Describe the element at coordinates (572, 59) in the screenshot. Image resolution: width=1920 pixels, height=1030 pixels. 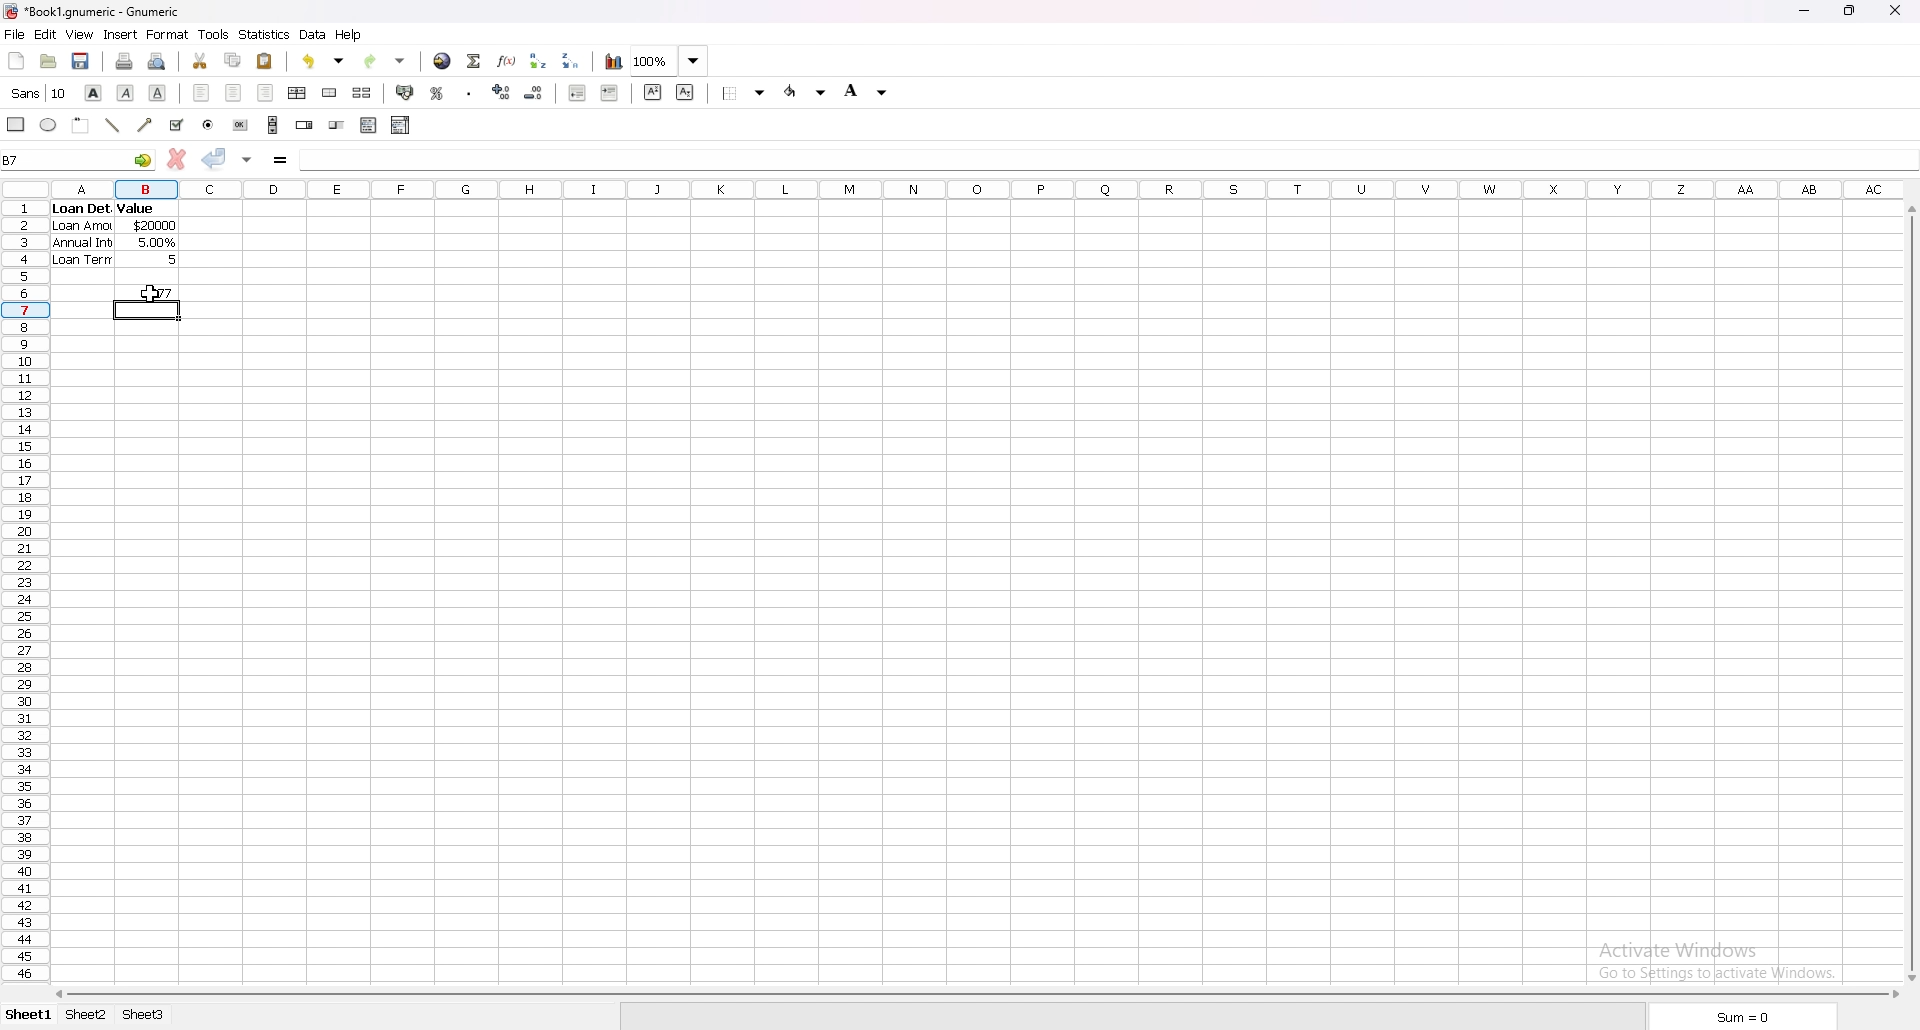
I see `sort descending` at that location.